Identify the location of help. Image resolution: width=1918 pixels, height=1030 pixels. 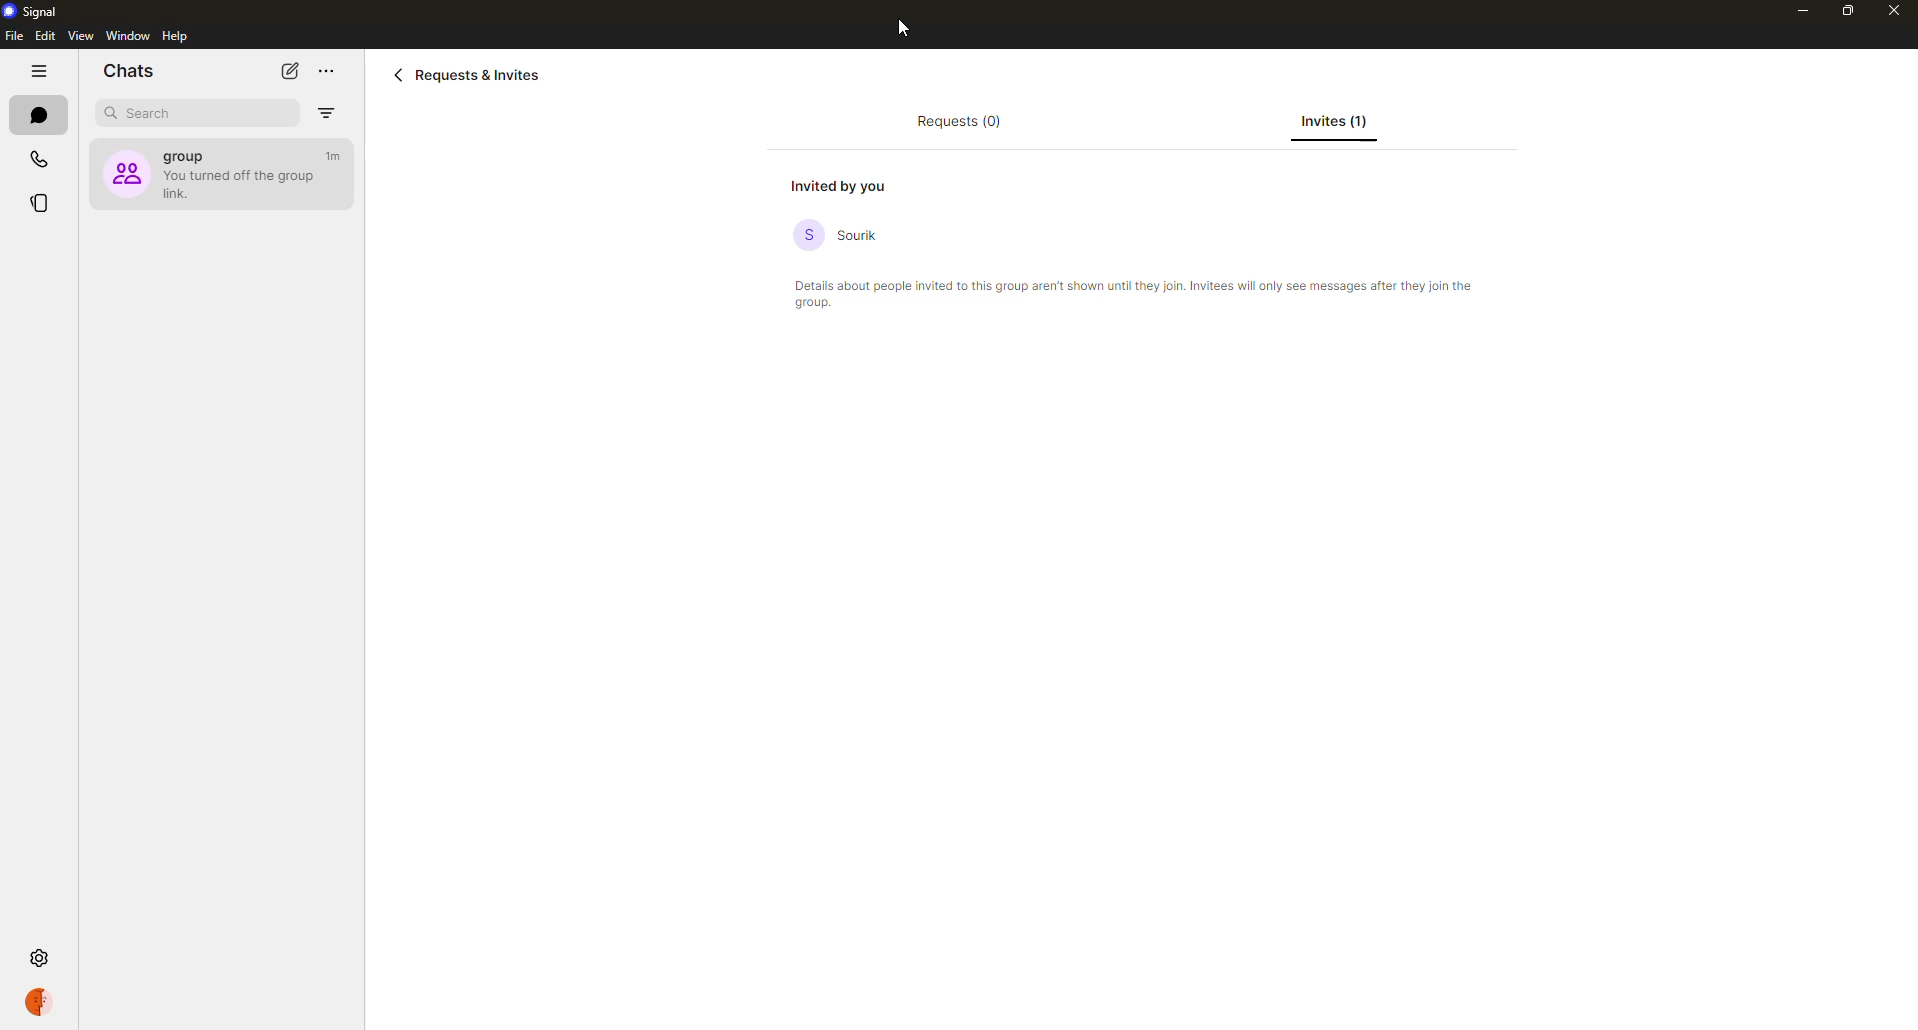
(173, 37).